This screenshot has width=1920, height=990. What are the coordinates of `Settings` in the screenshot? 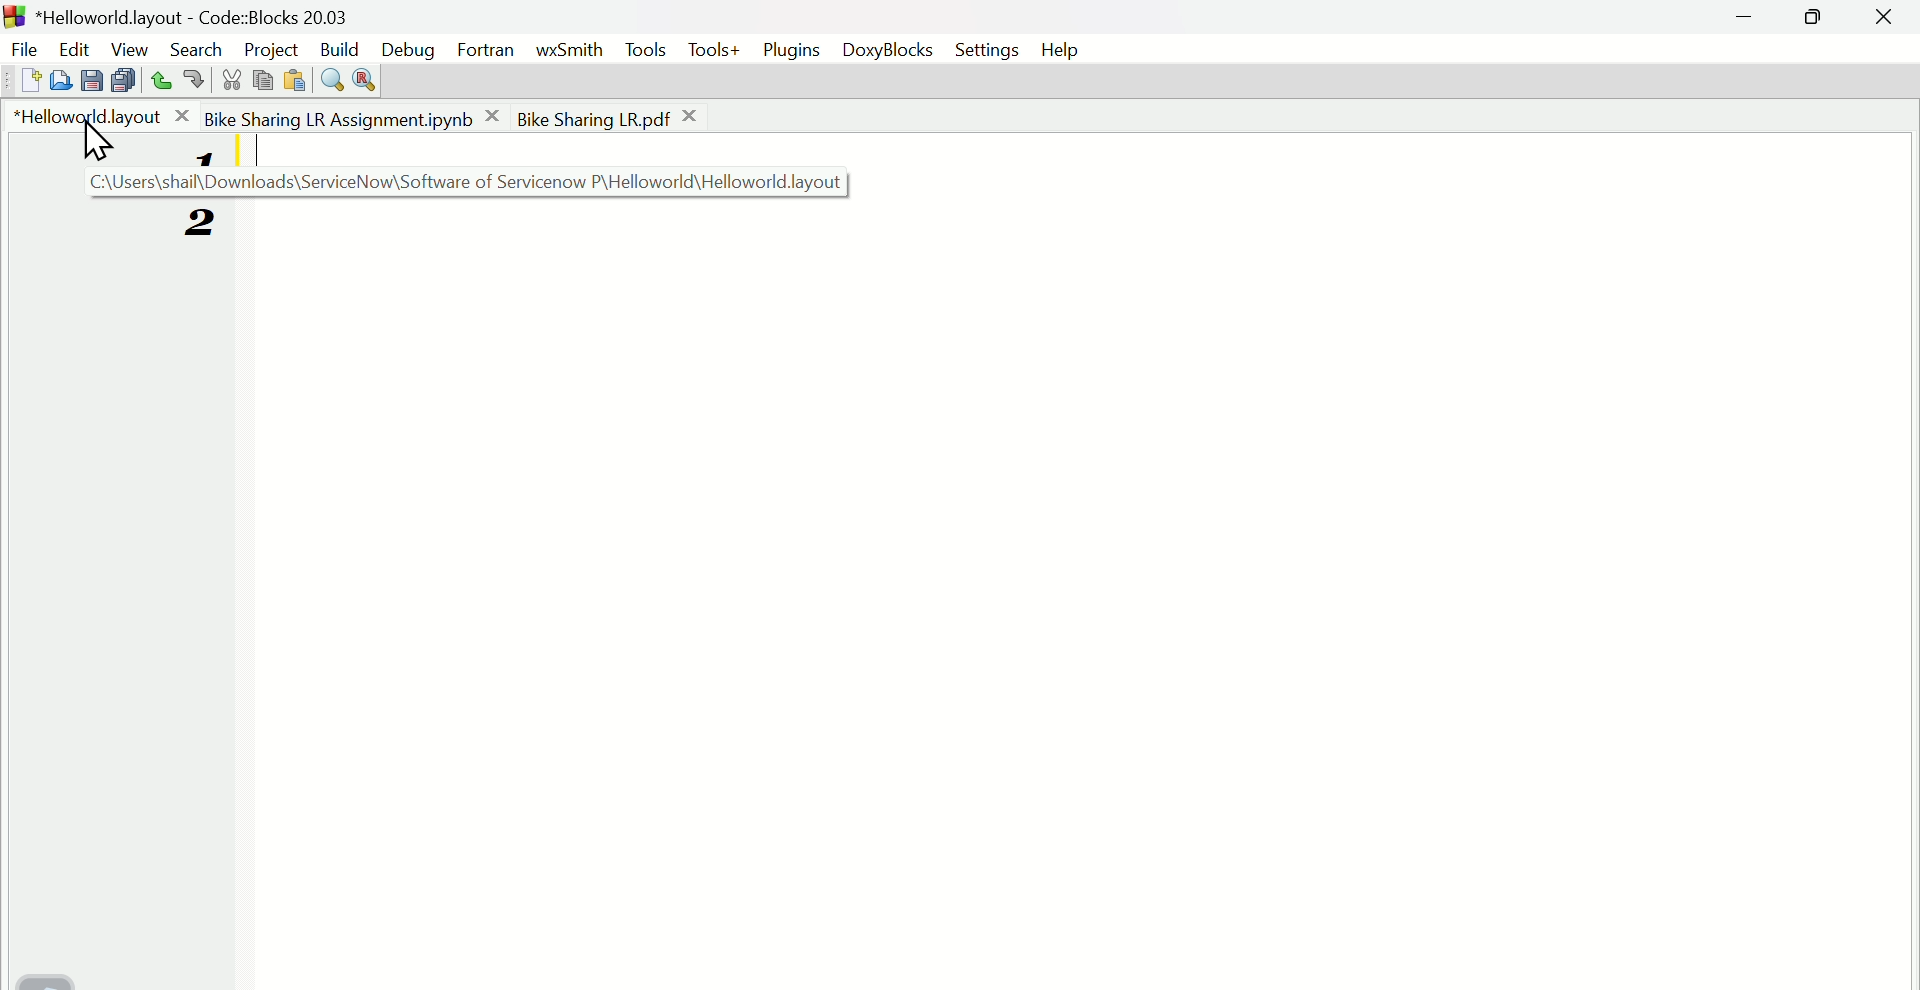 It's located at (988, 52).